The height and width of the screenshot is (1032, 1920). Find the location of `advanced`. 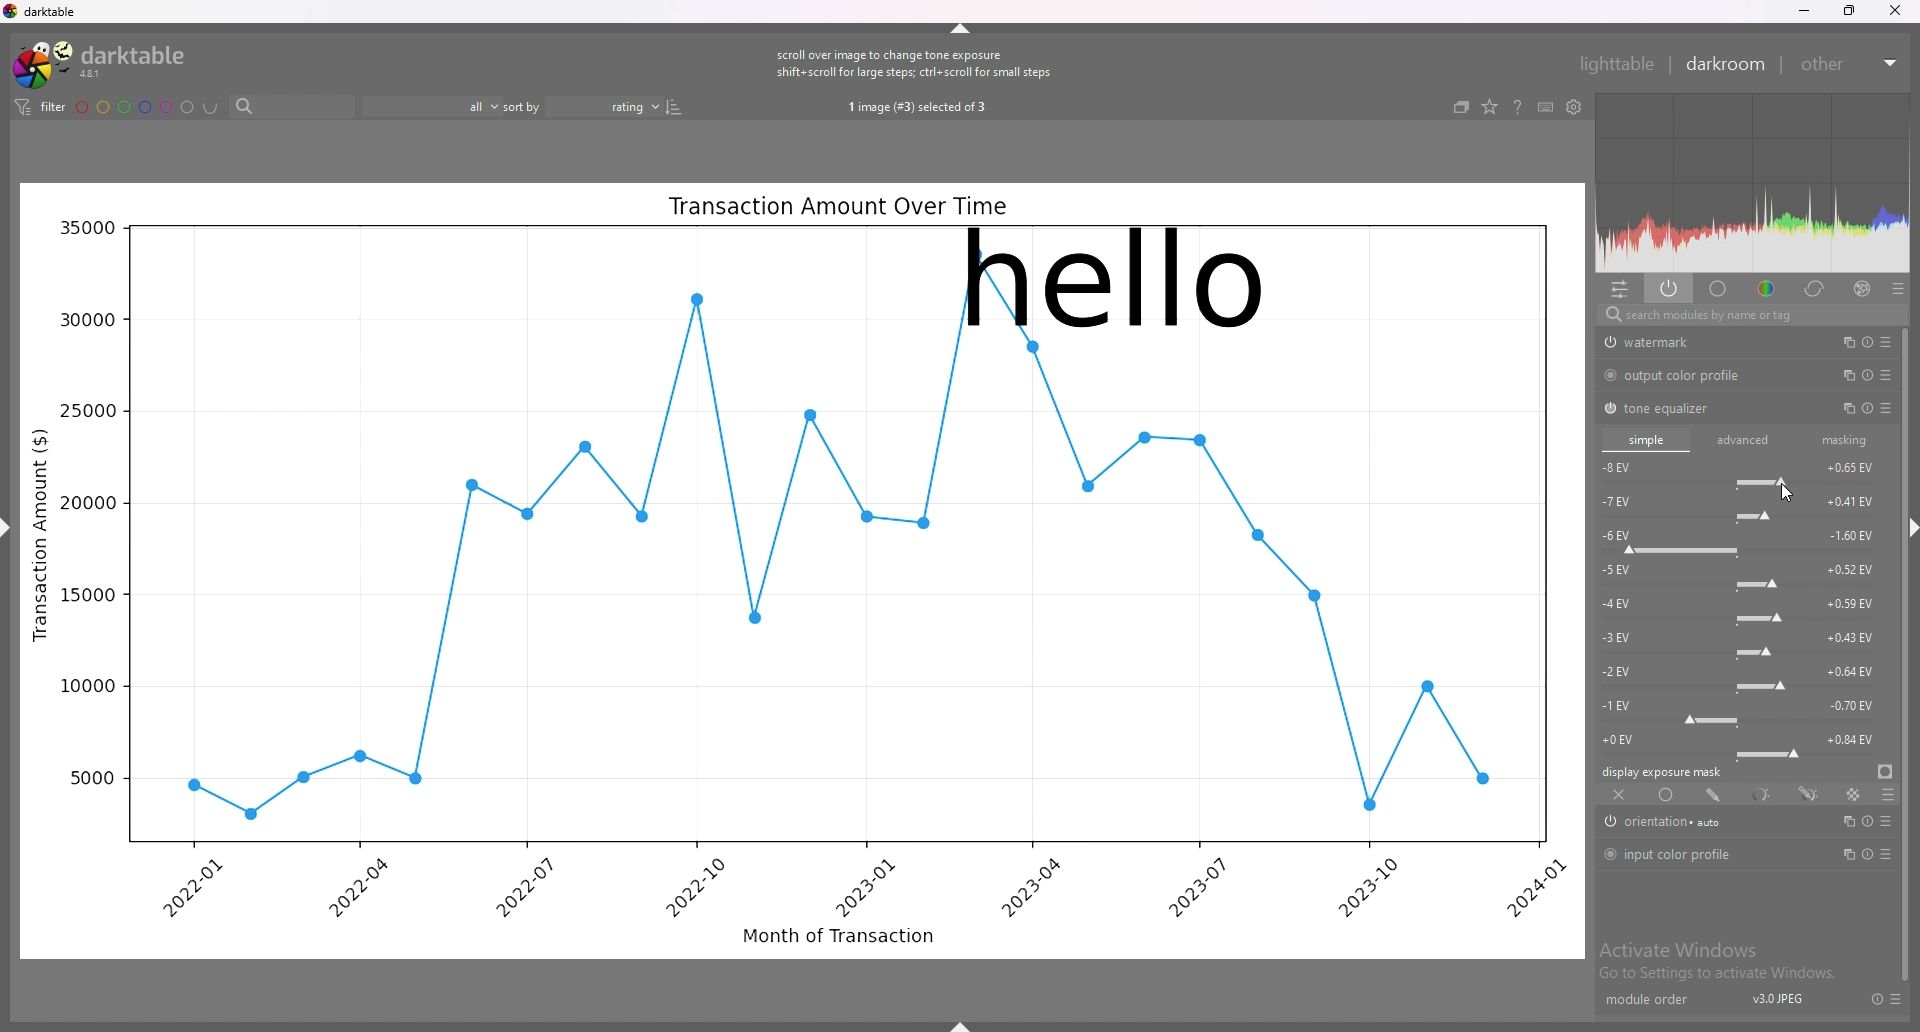

advanced is located at coordinates (1744, 440).